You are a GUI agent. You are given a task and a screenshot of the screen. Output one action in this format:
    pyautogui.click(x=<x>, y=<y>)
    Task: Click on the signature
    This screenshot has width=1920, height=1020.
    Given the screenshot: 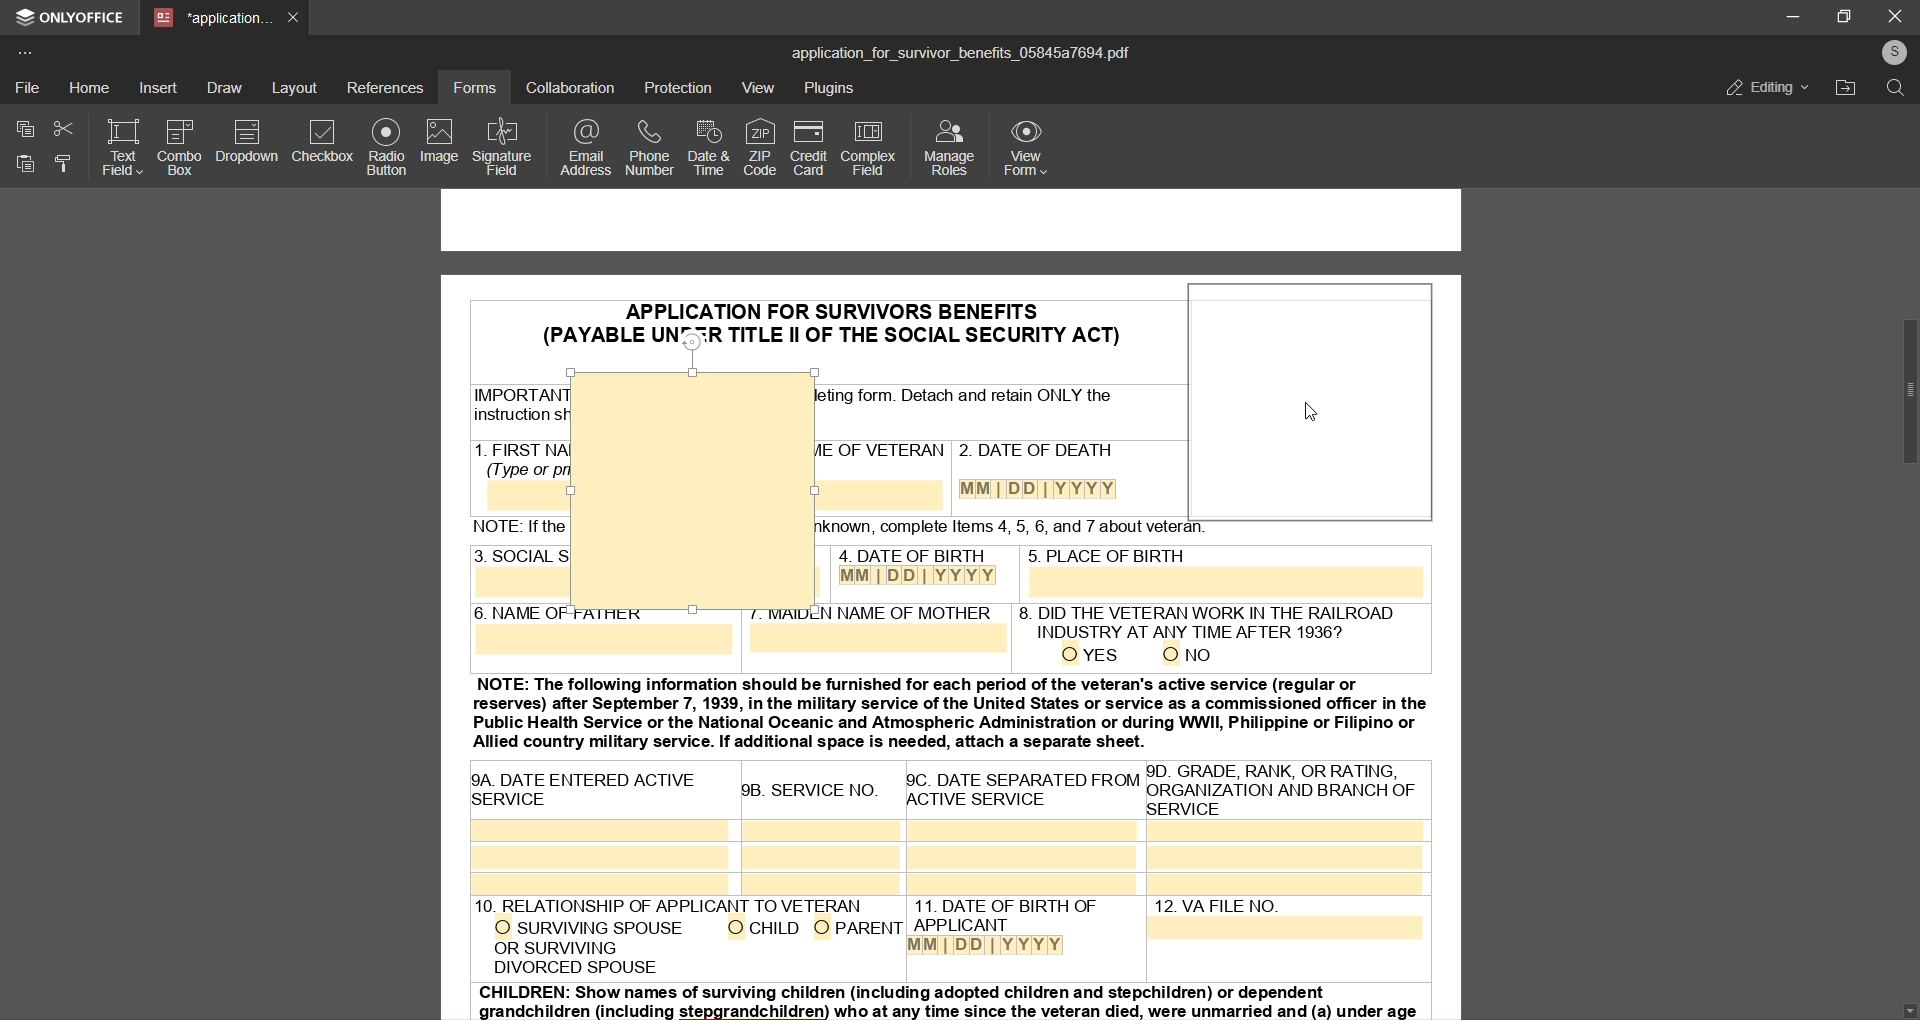 What is the action you would take?
    pyautogui.click(x=508, y=137)
    